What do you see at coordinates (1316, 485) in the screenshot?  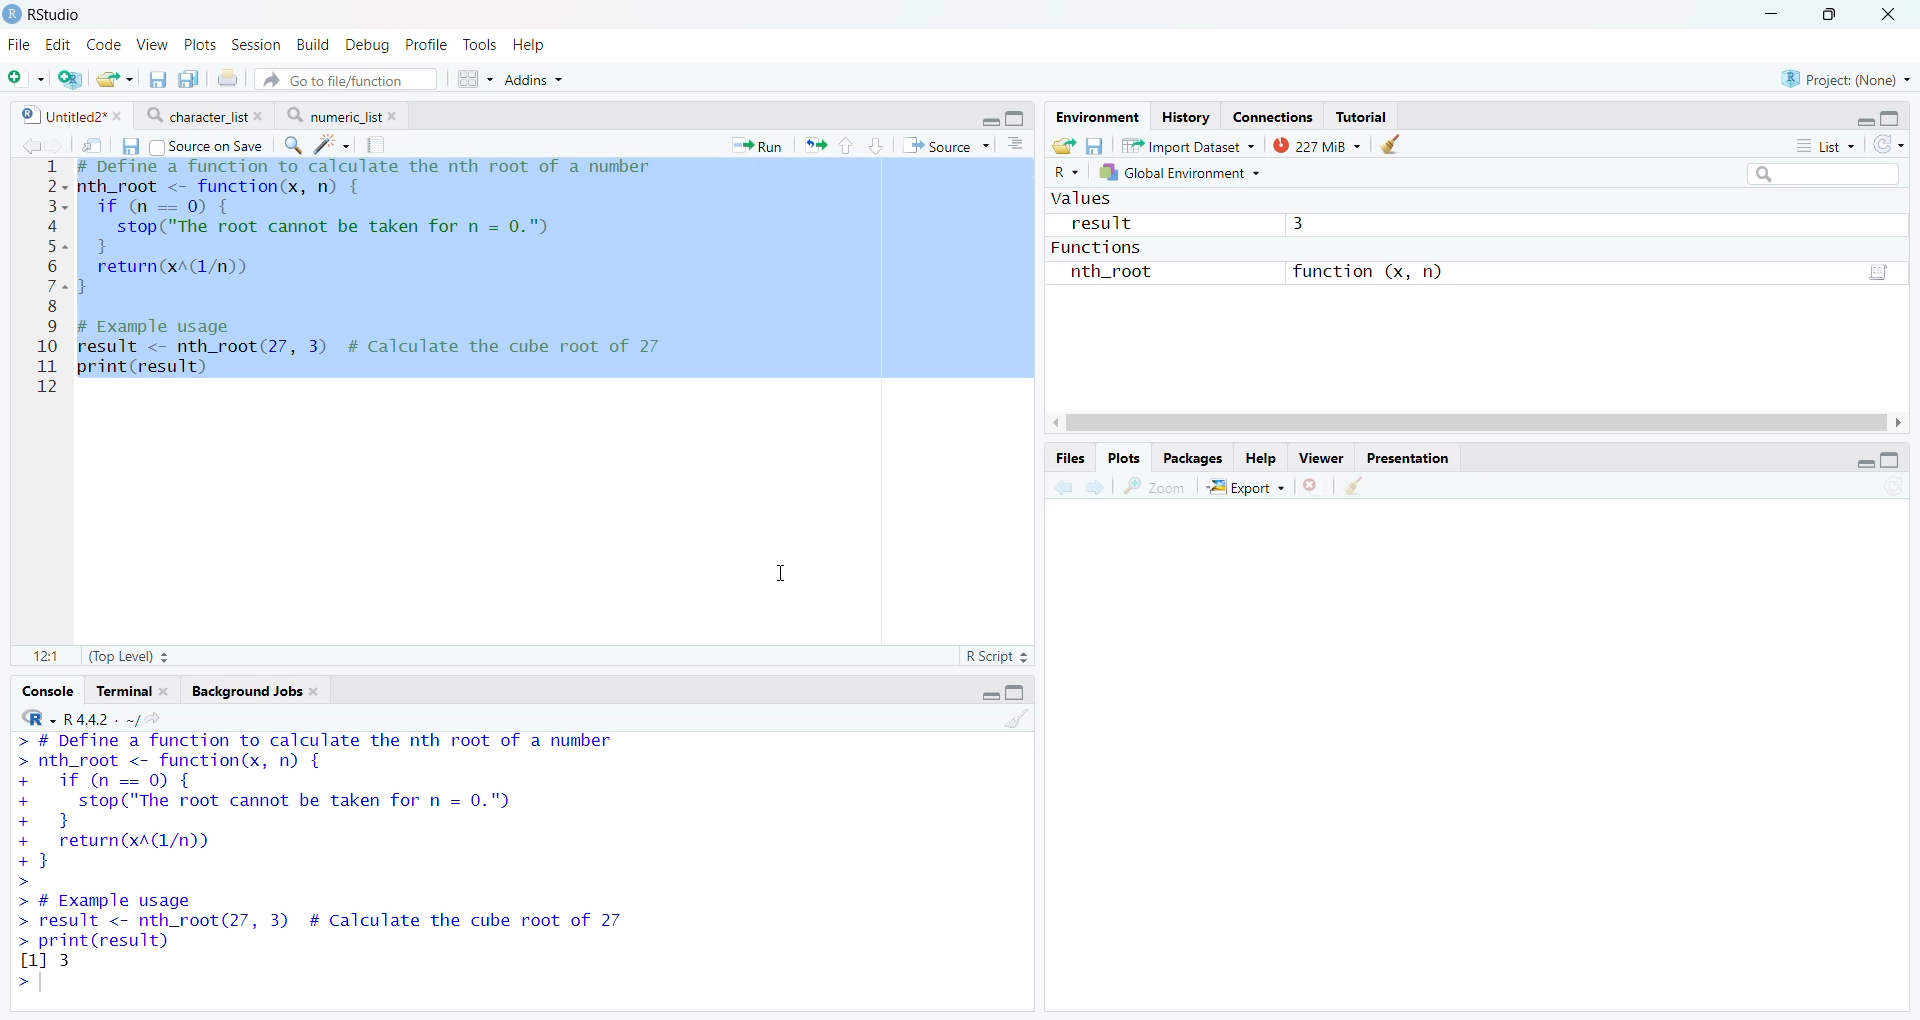 I see `Remove Selected` at bounding box center [1316, 485].